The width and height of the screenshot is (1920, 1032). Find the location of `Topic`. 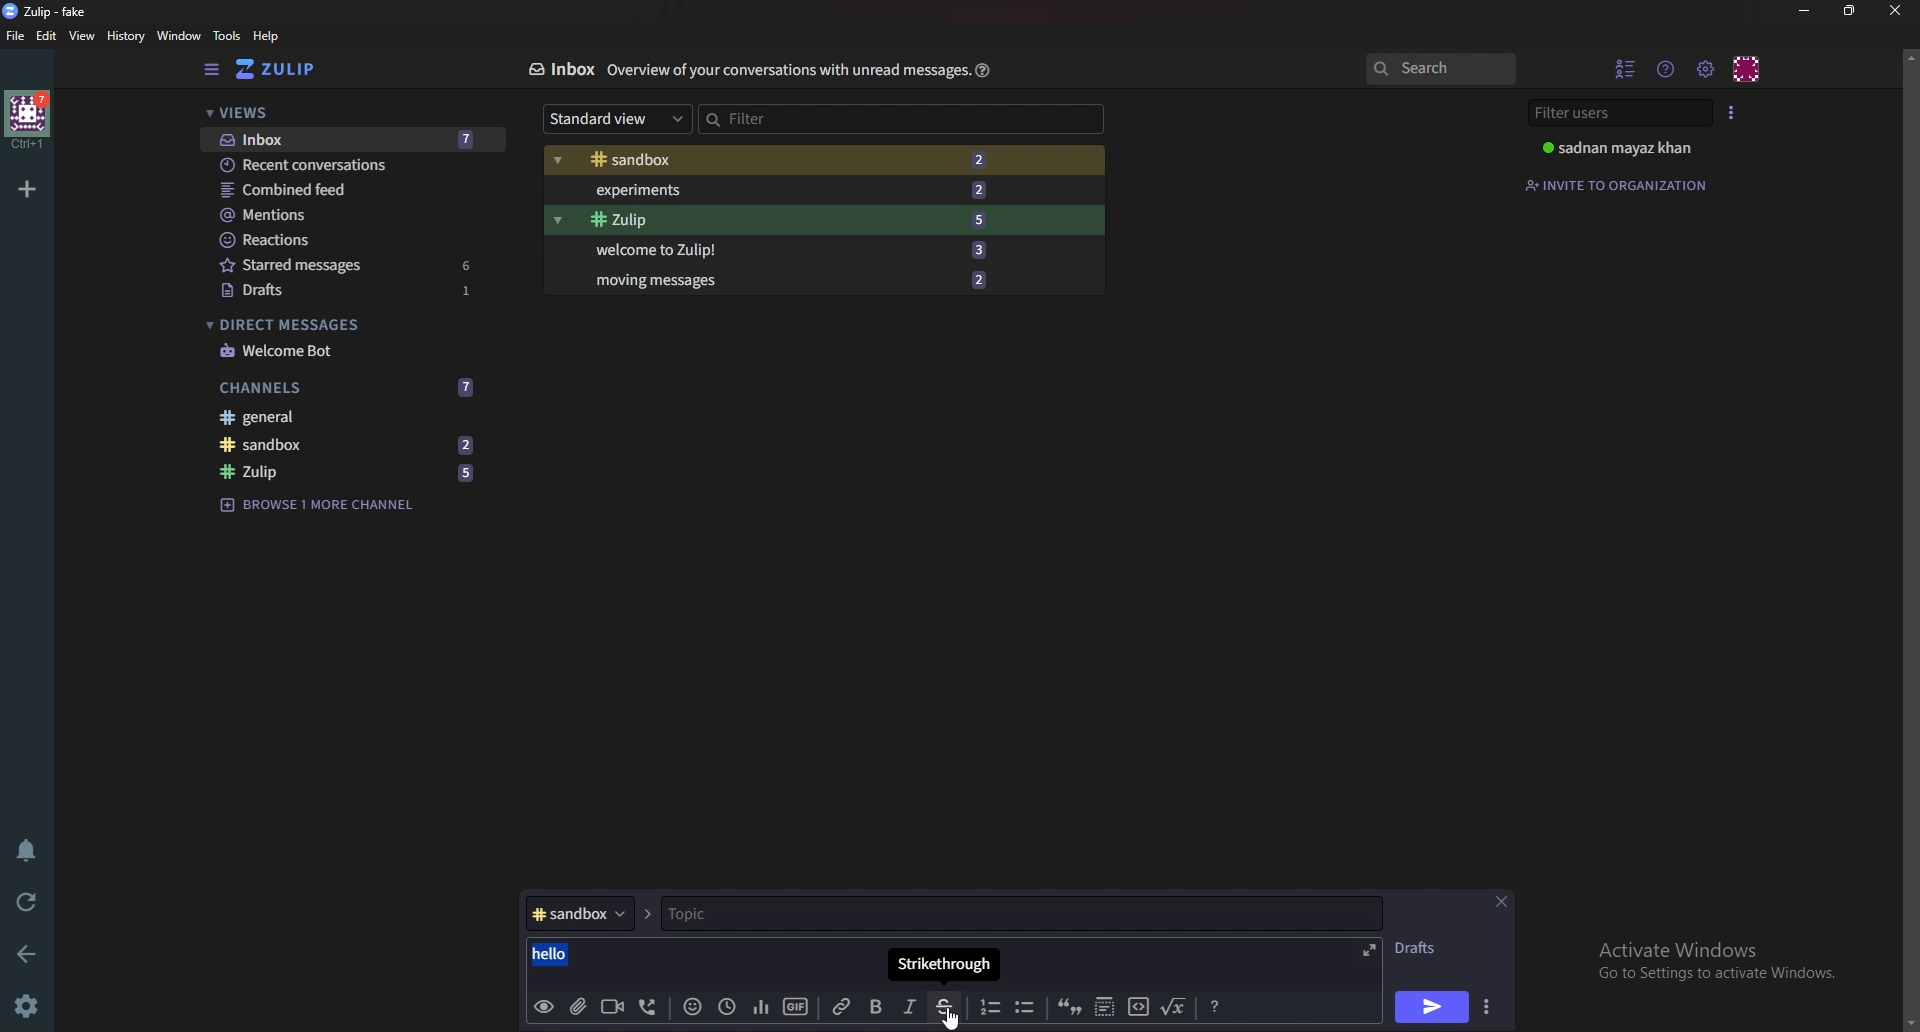

Topic is located at coordinates (772, 914).